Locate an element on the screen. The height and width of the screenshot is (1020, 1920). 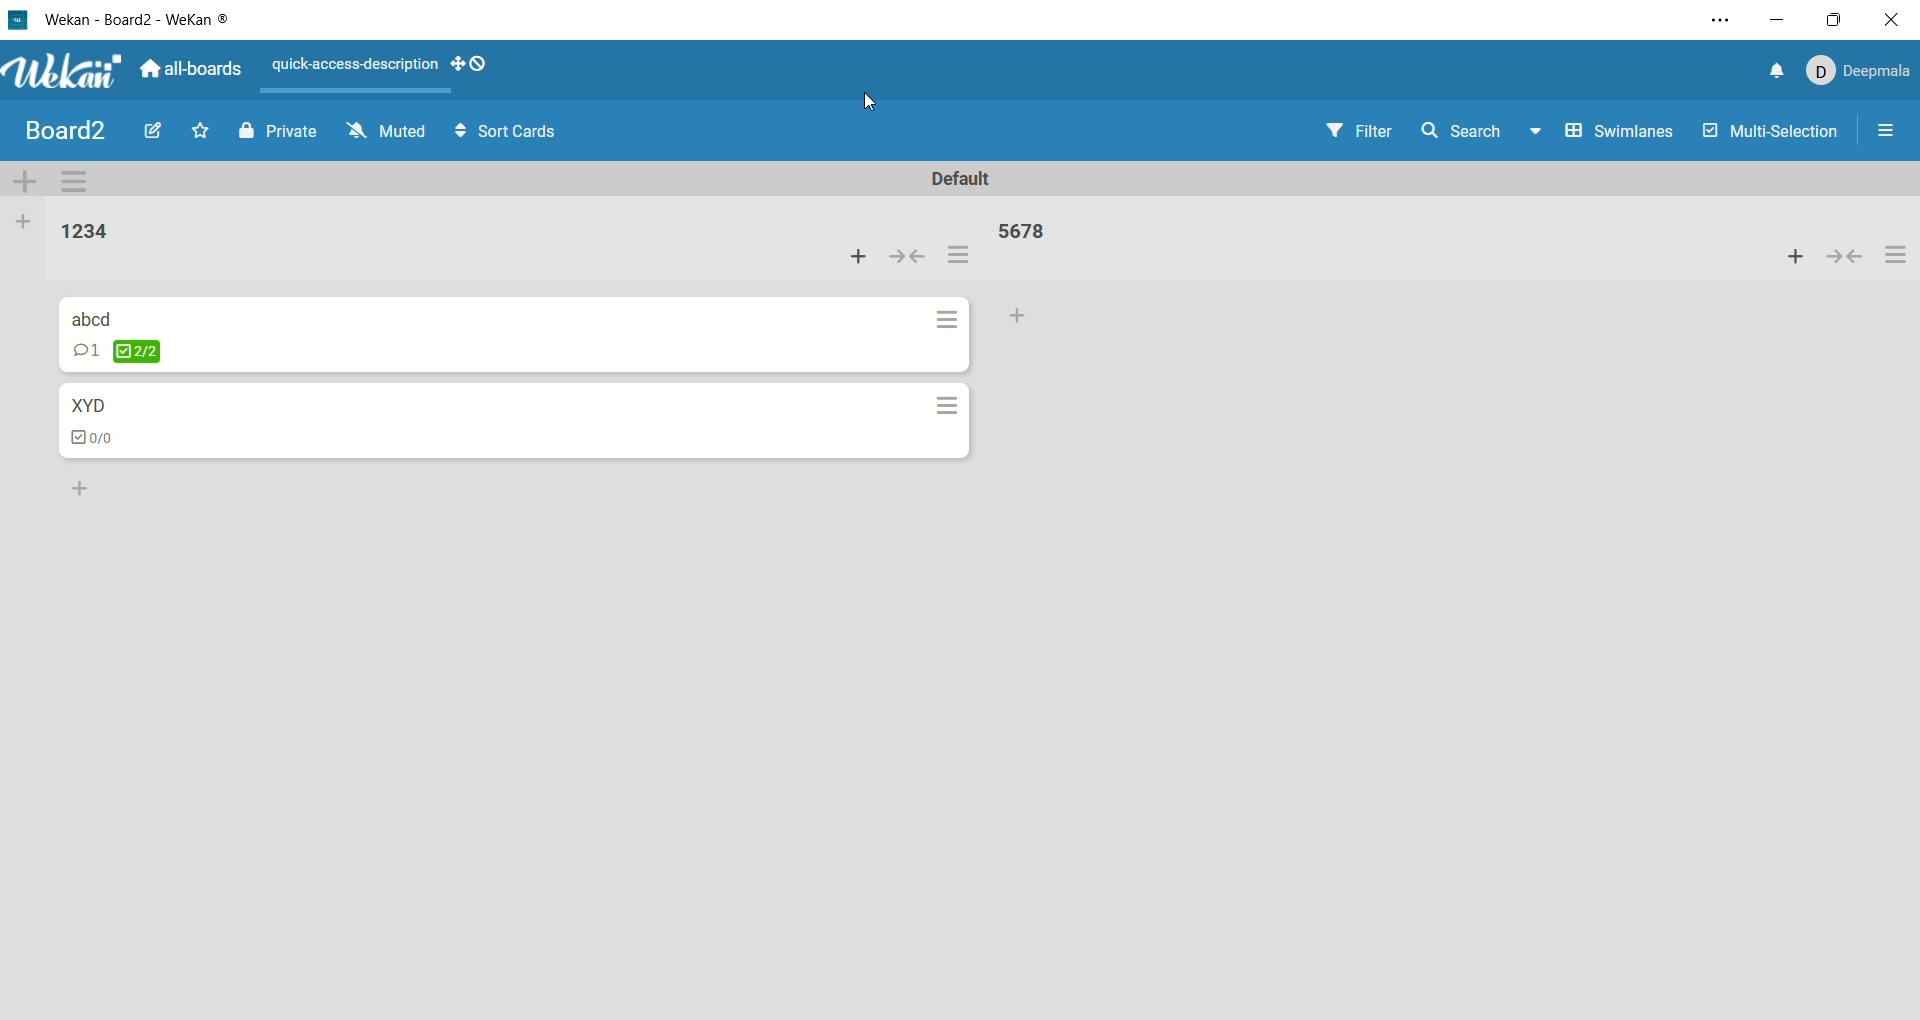
add is located at coordinates (1787, 257).